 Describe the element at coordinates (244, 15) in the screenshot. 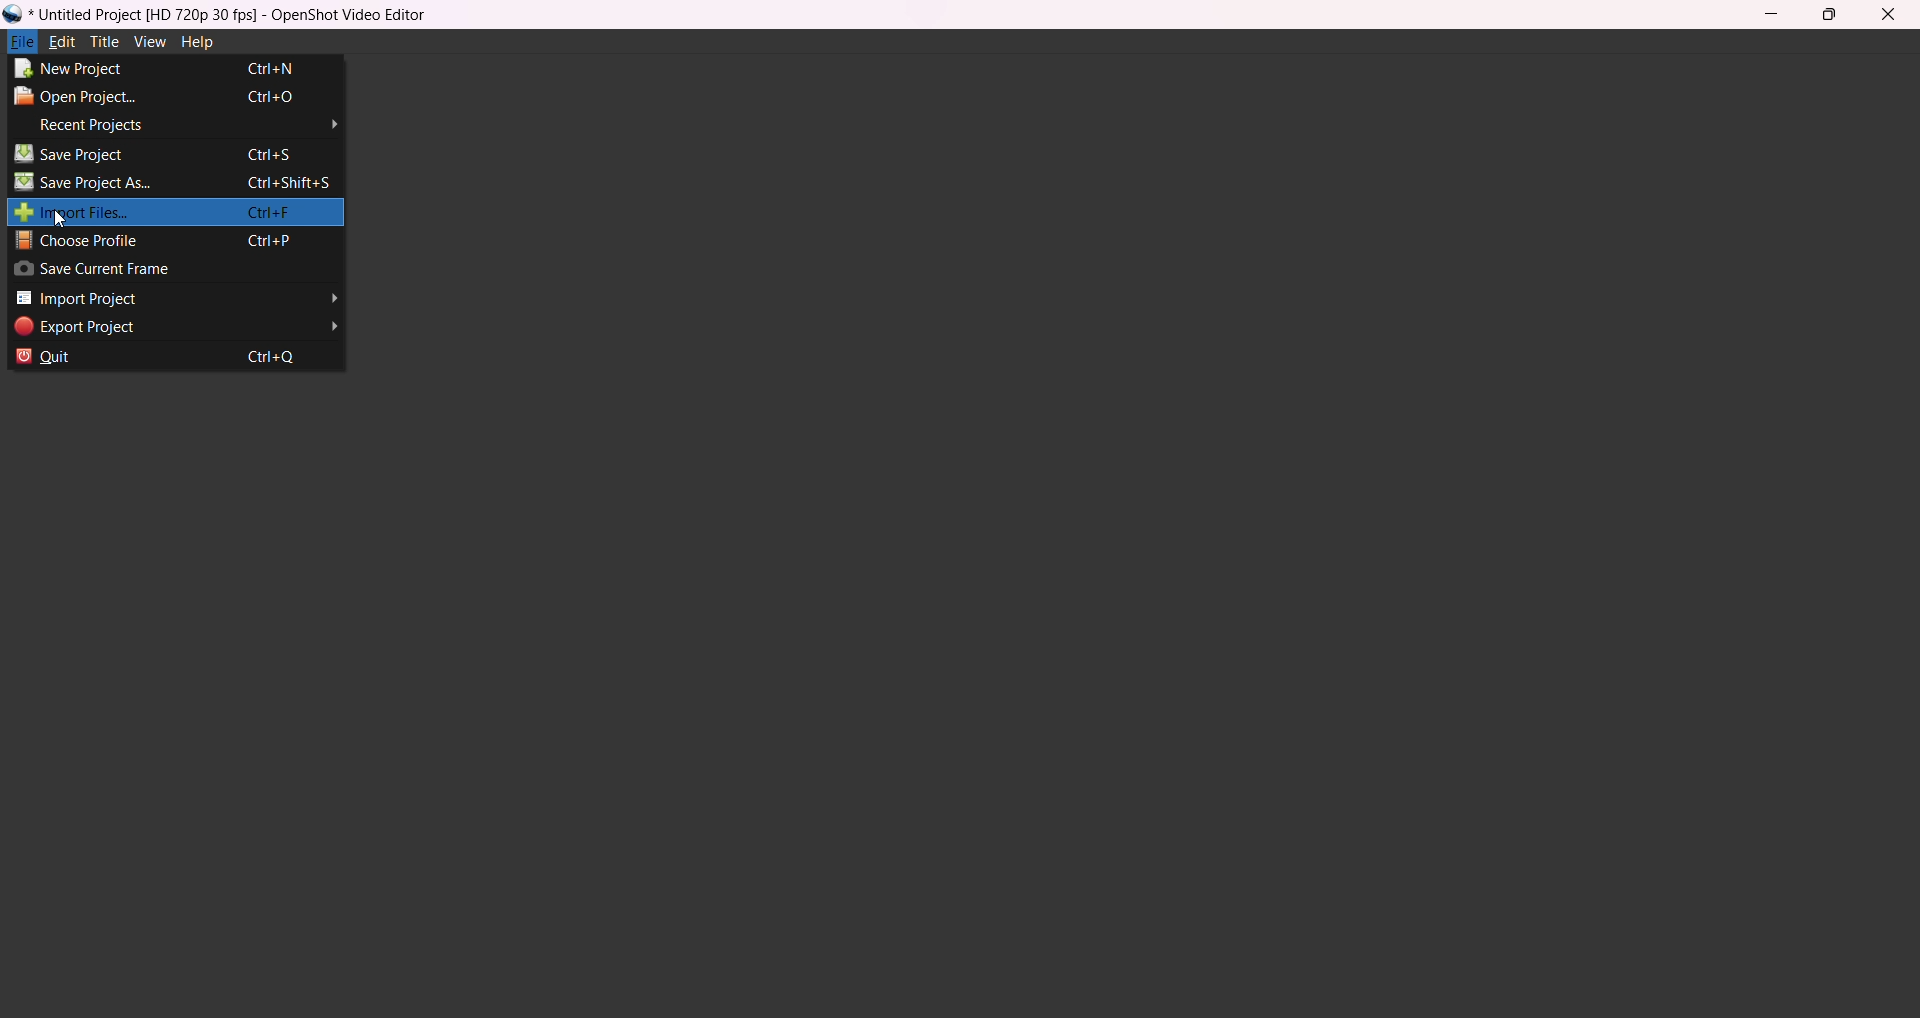

I see `title` at that location.